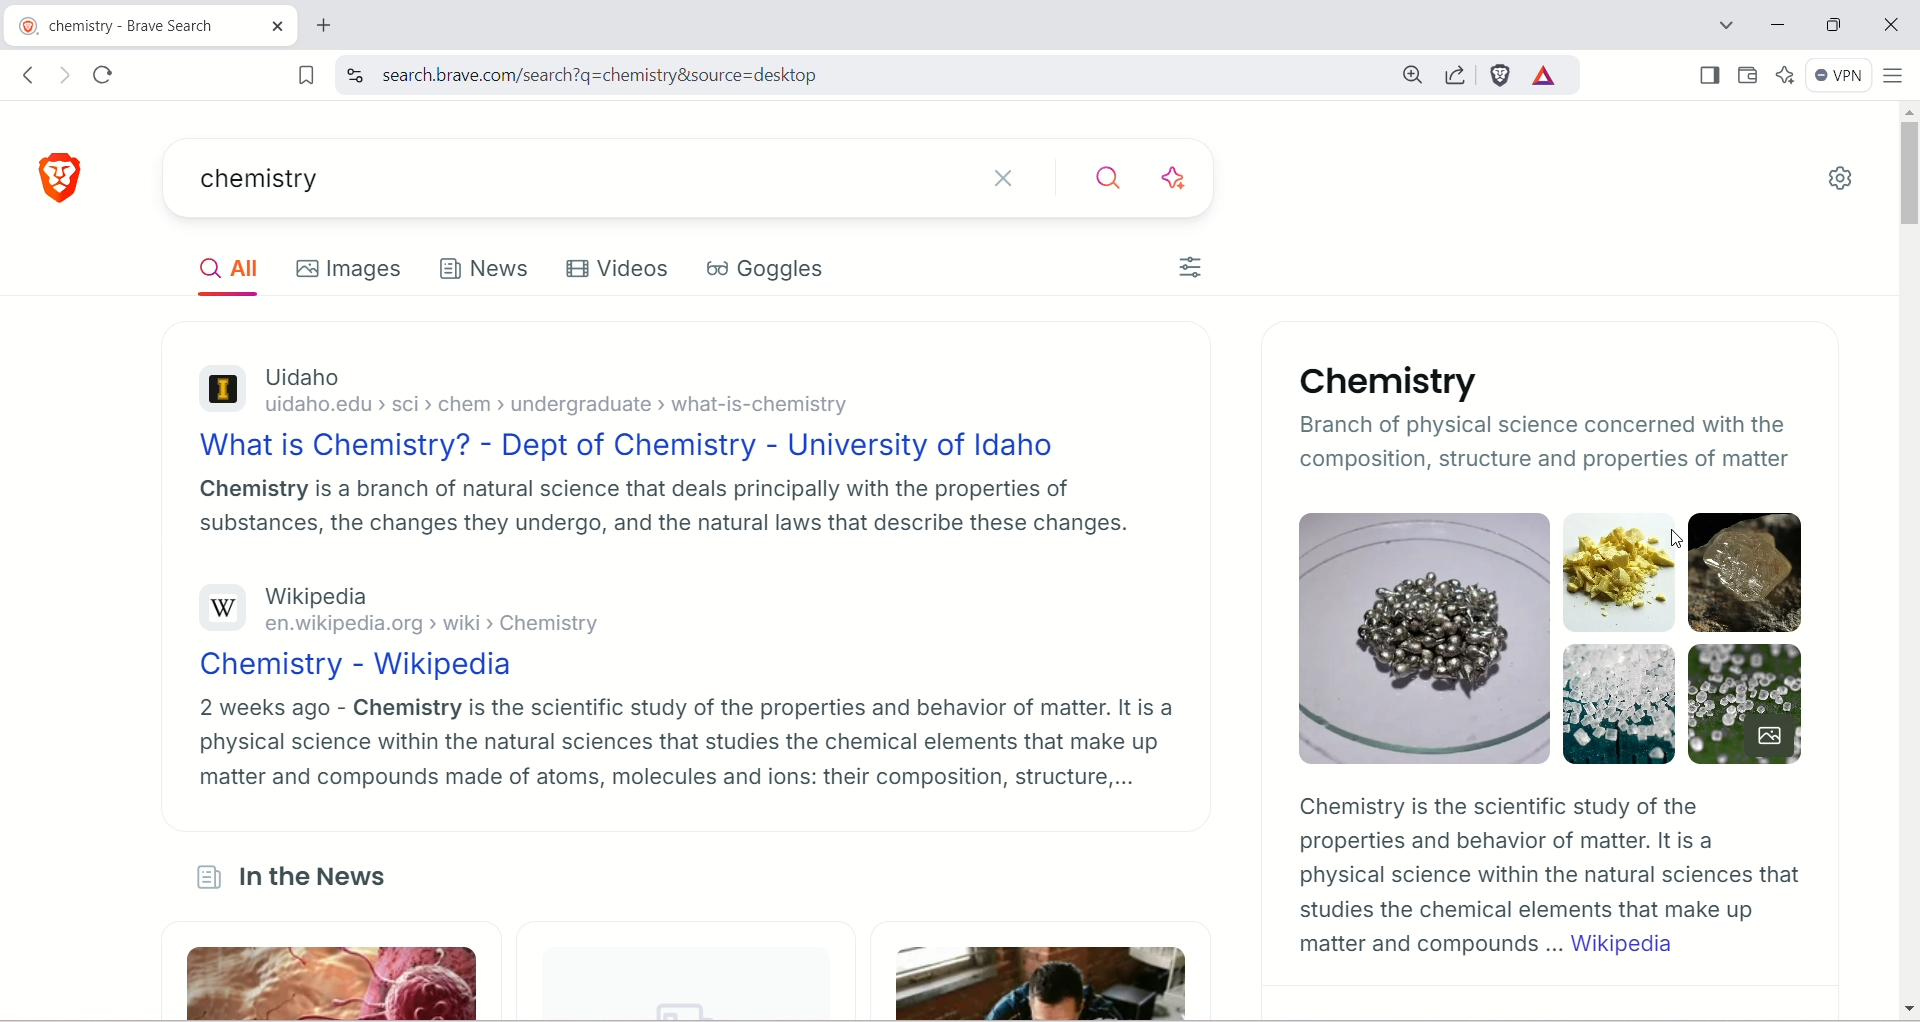 Image resolution: width=1920 pixels, height=1022 pixels. What do you see at coordinates (28, 75) in the screenshot?
I see `go back` at bounding box center [28, 75].